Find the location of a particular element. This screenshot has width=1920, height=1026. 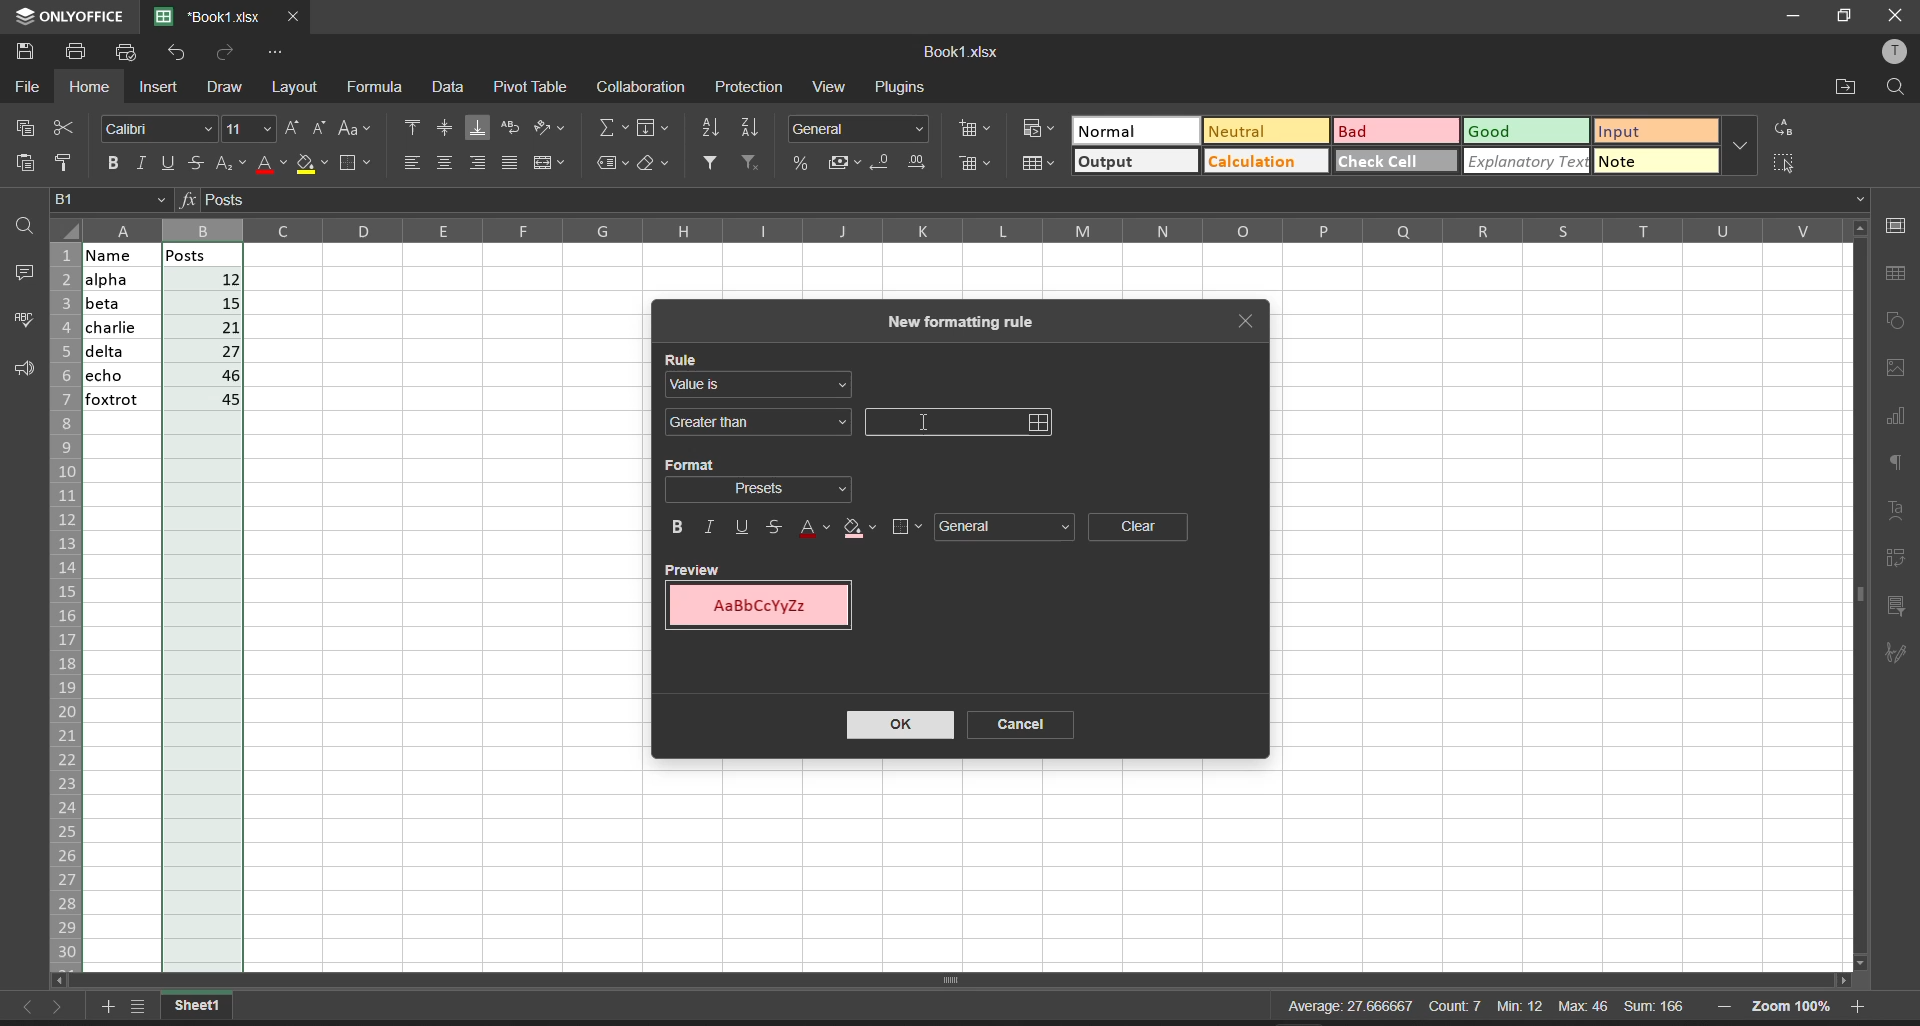

draw is located at coordinates (226, 86).